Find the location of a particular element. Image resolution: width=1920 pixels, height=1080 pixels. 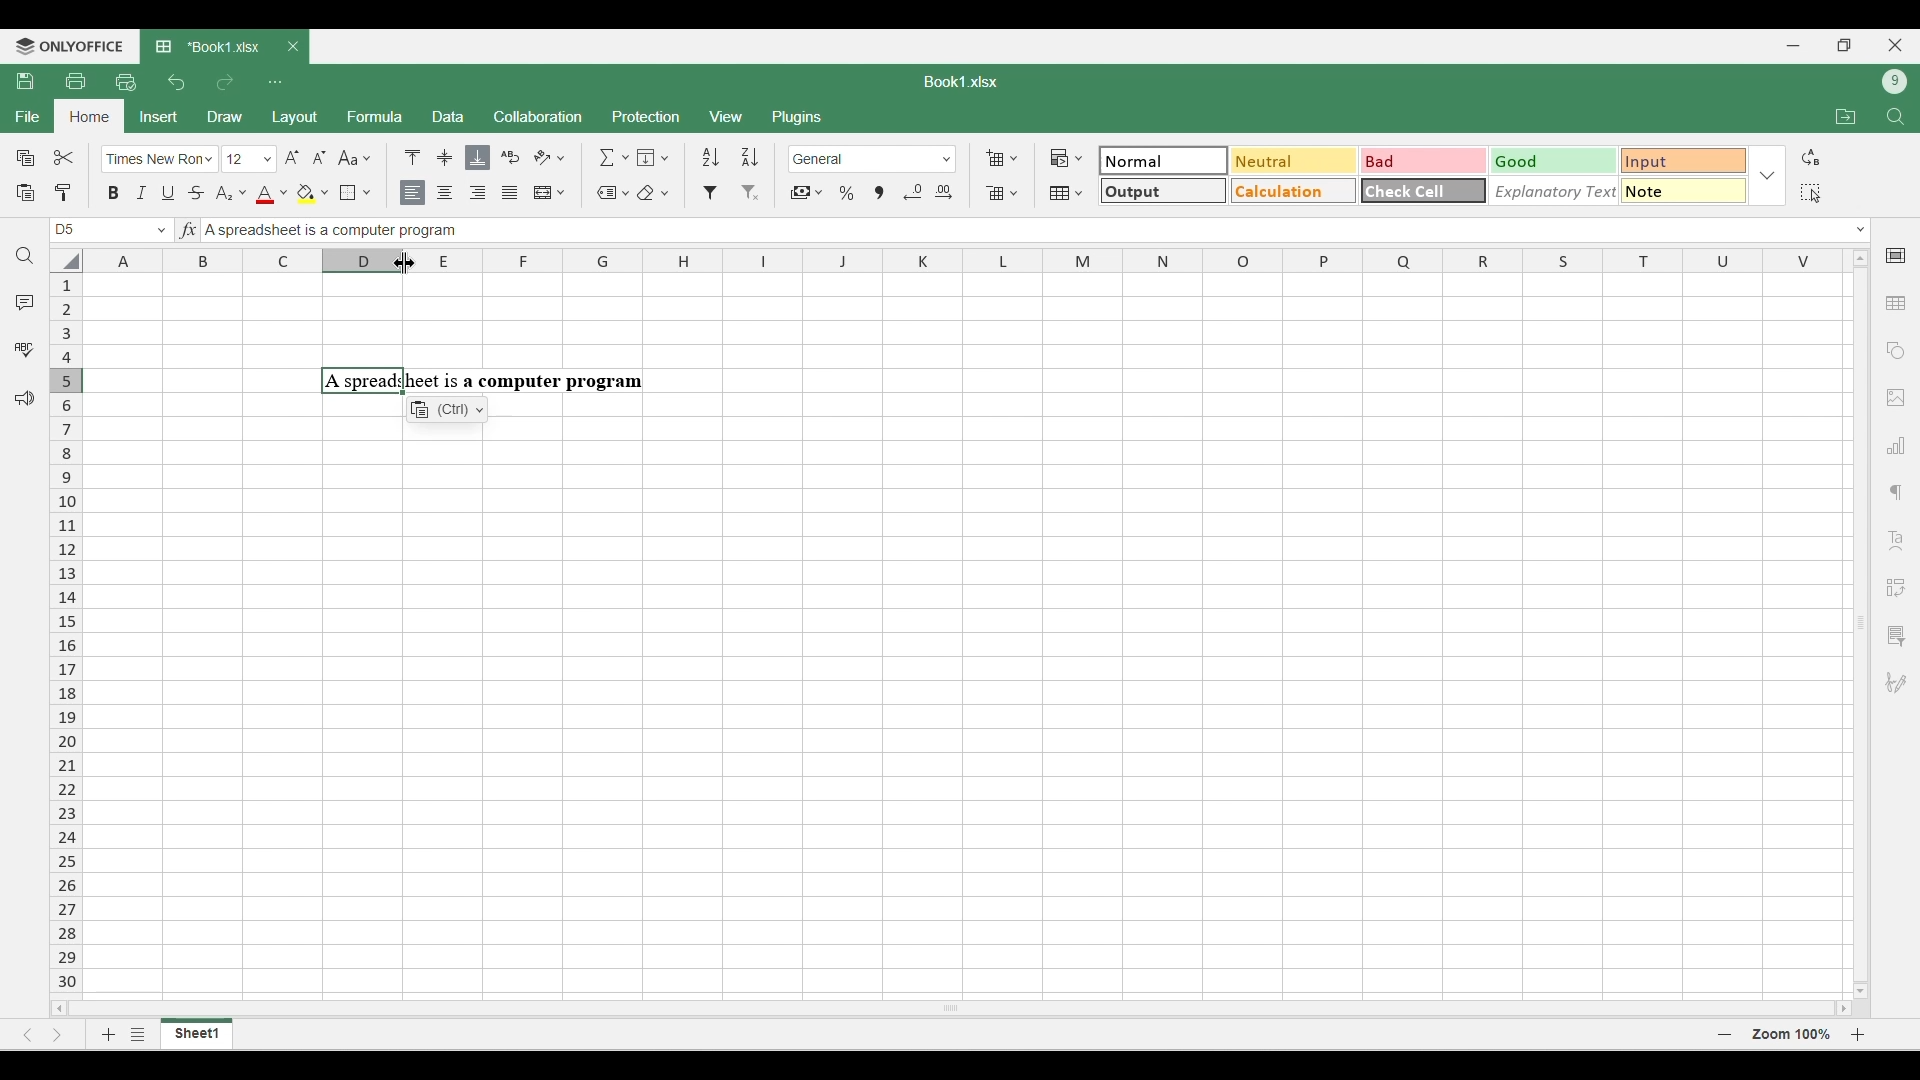

Save is located at coordinates (24, 80).